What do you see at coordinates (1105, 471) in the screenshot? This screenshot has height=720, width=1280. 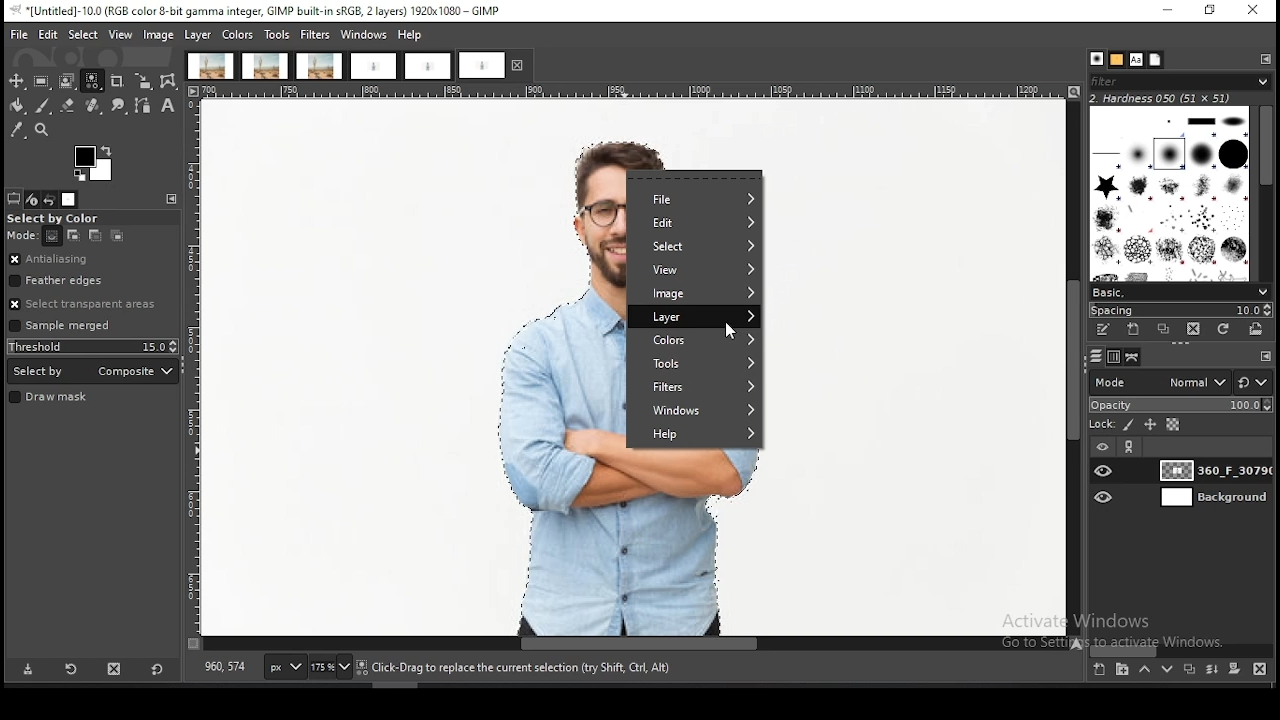 I see `layer visibility on/off` at bounding box center [1105, 471].